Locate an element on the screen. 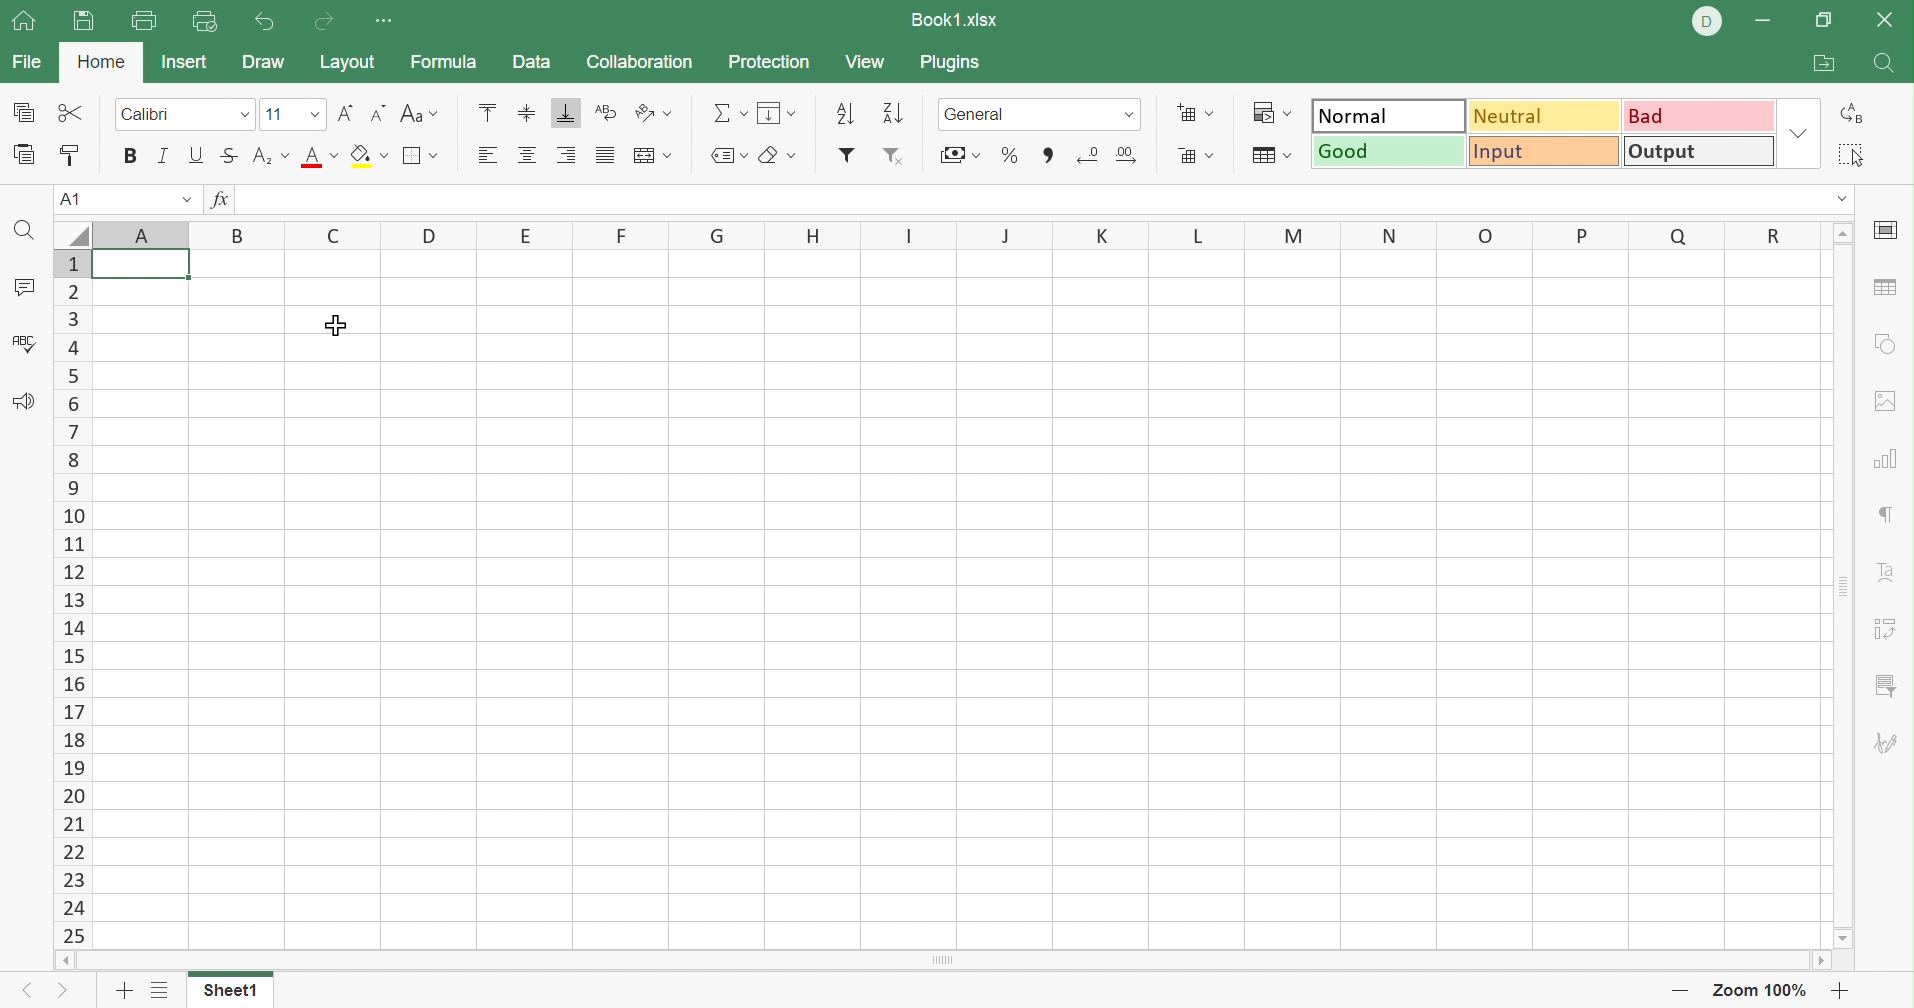 This screenshot has width=1914, height=1008. Feedback & comments is located at coordinates (24, 402).